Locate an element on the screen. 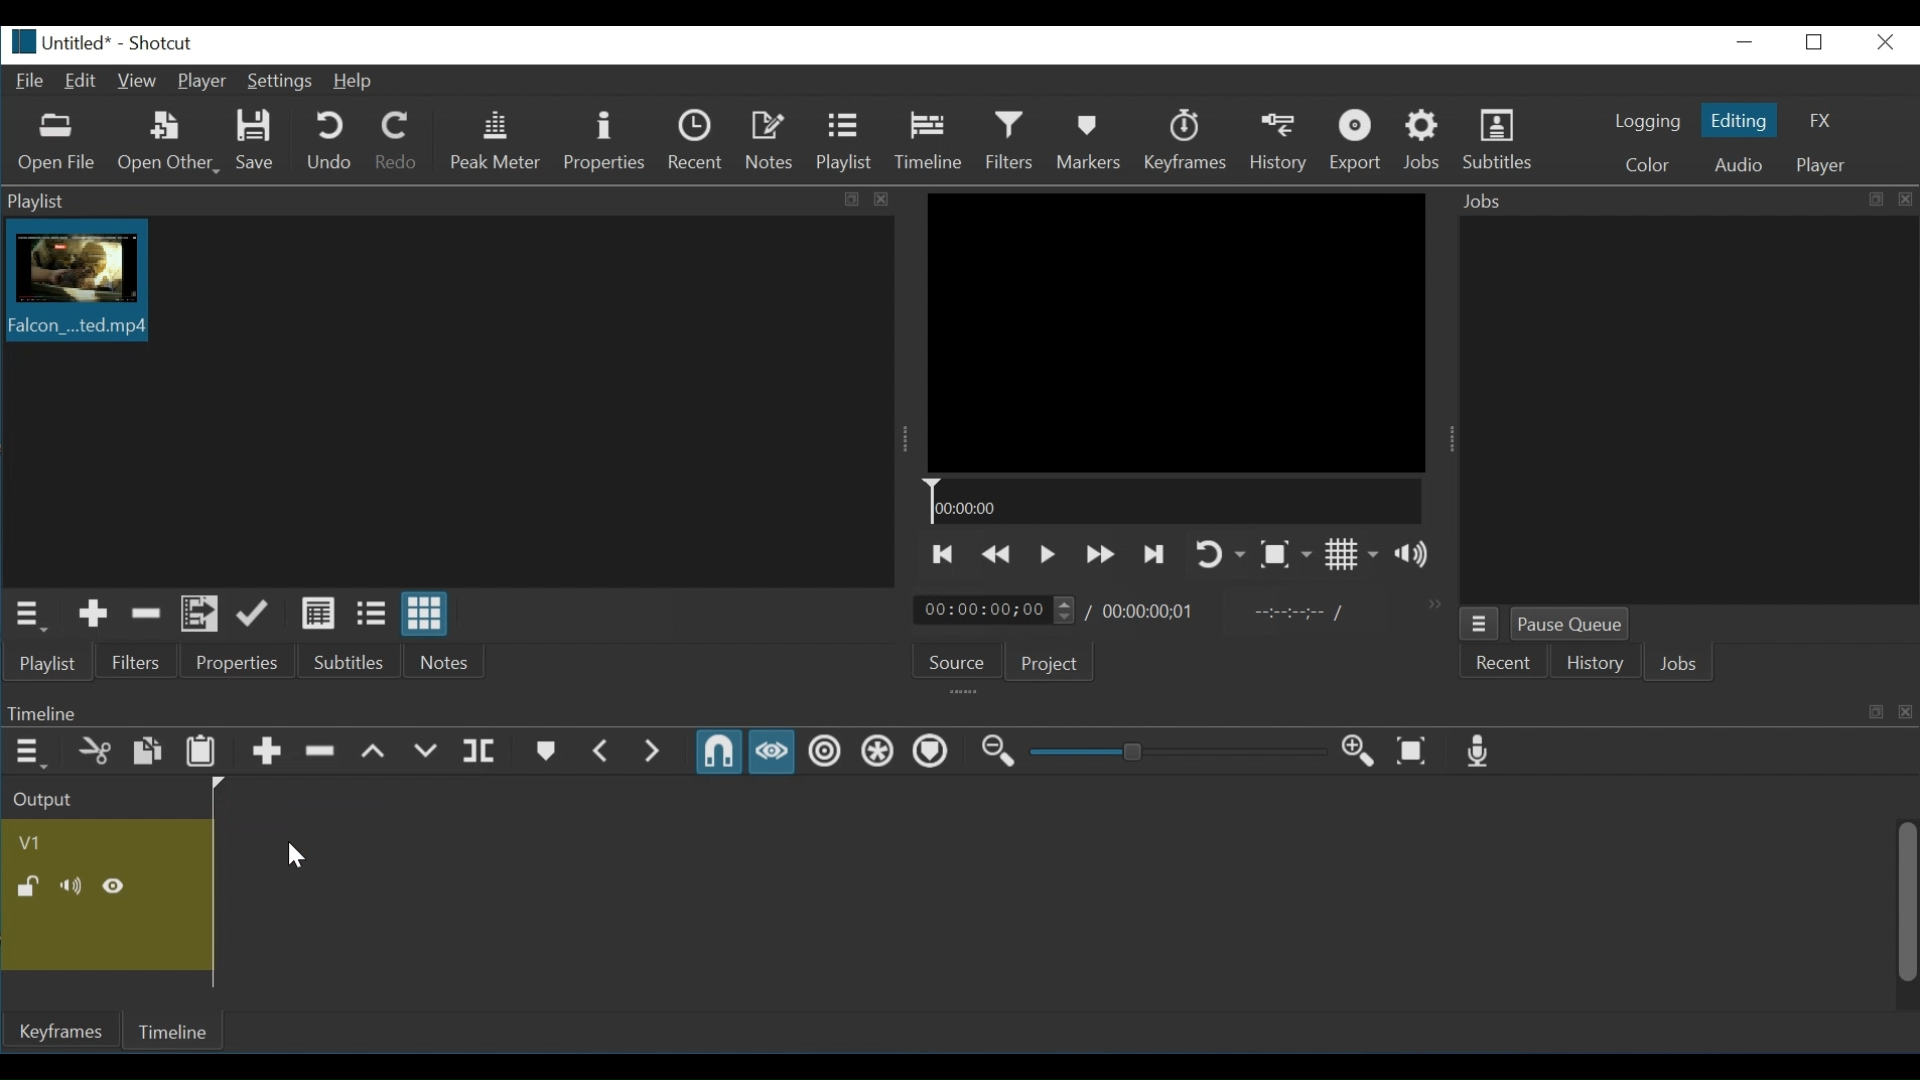  Job menu is located at coordinates (1480, 625).